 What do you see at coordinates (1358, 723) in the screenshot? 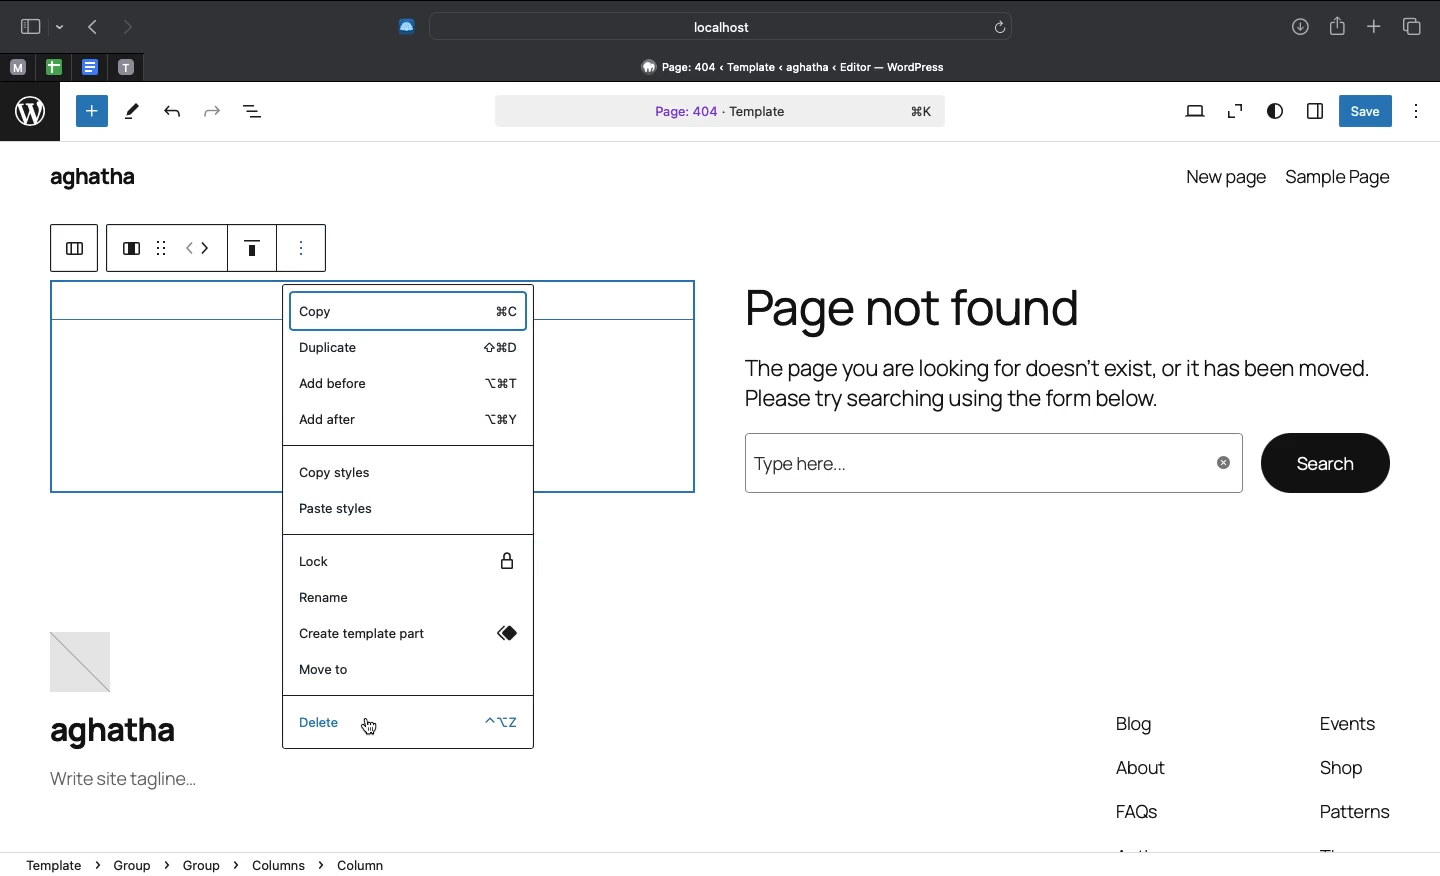
I see `Events` at bounding box center [1358, 723].